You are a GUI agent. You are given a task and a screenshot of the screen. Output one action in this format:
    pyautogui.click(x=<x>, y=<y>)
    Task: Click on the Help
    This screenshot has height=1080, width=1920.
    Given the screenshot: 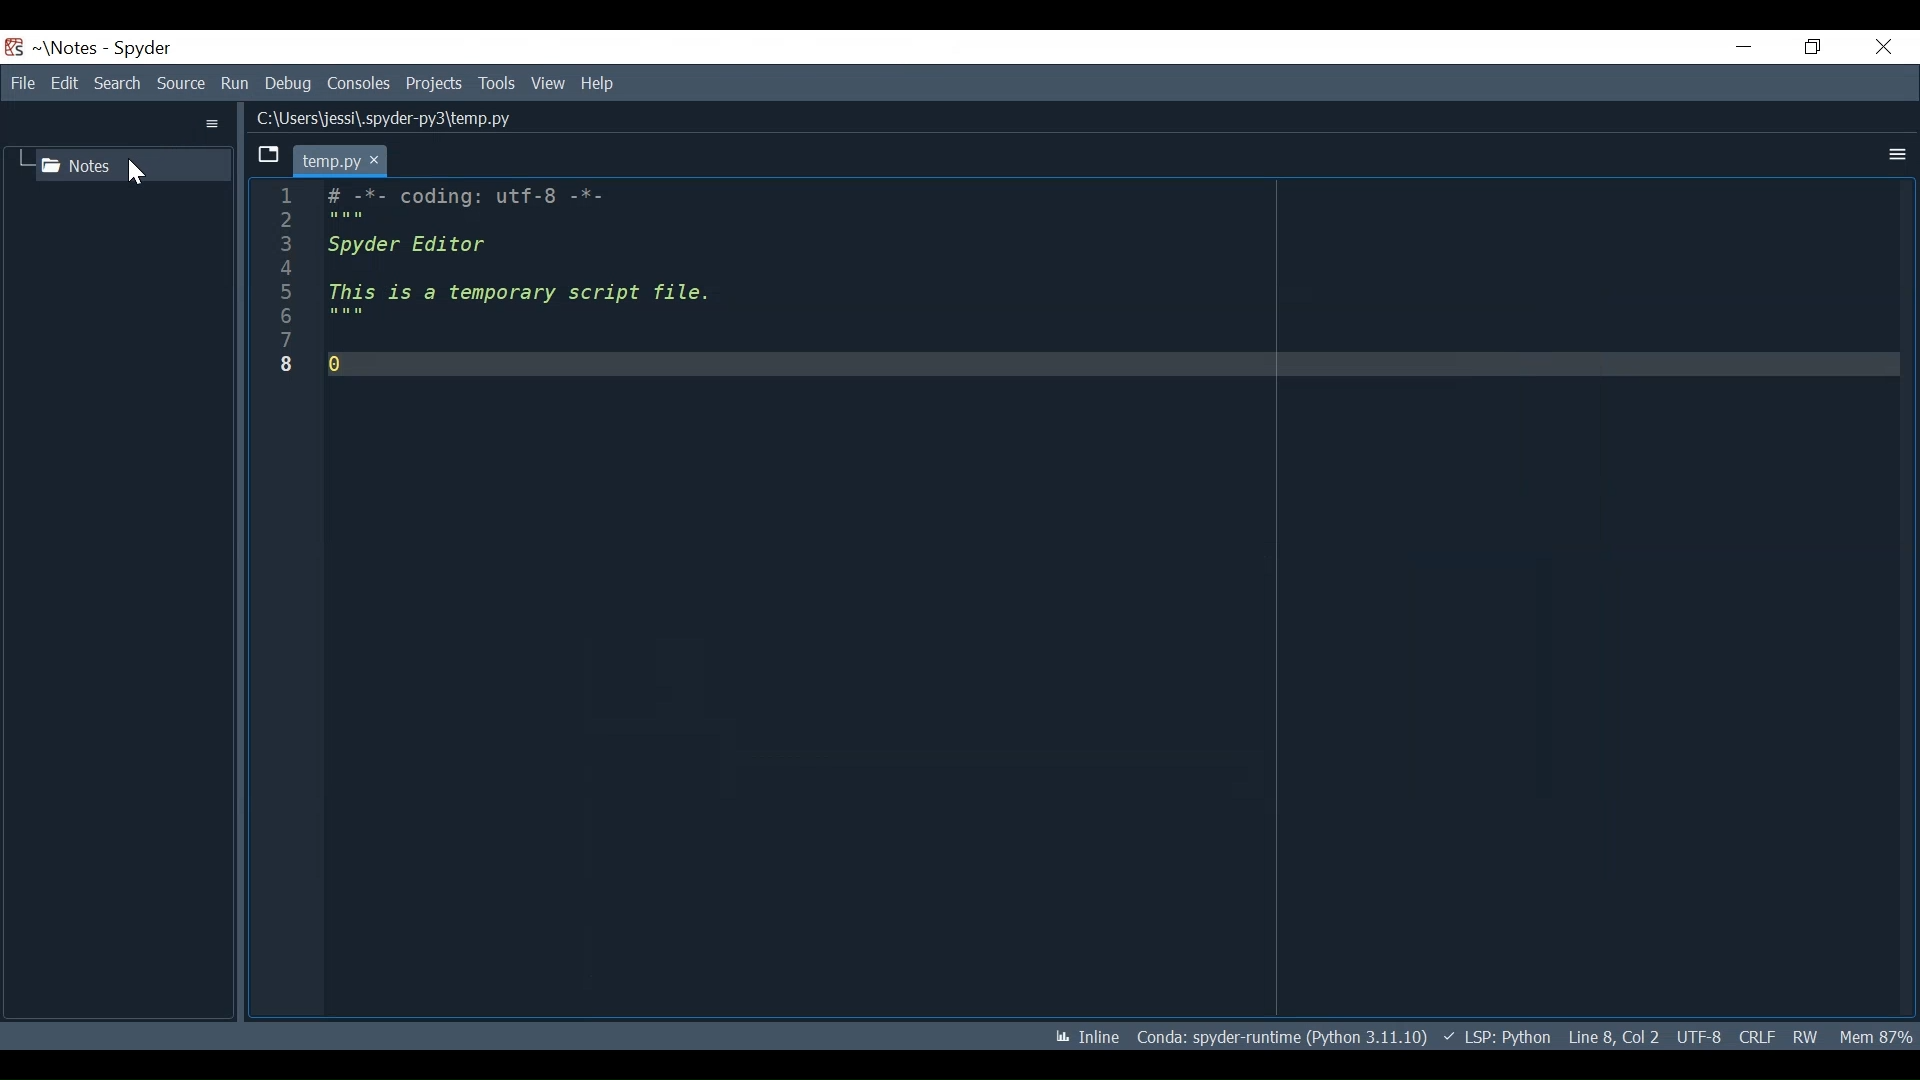 What is the action you would take?
    pyautogui.click(x=598, y=85)
    